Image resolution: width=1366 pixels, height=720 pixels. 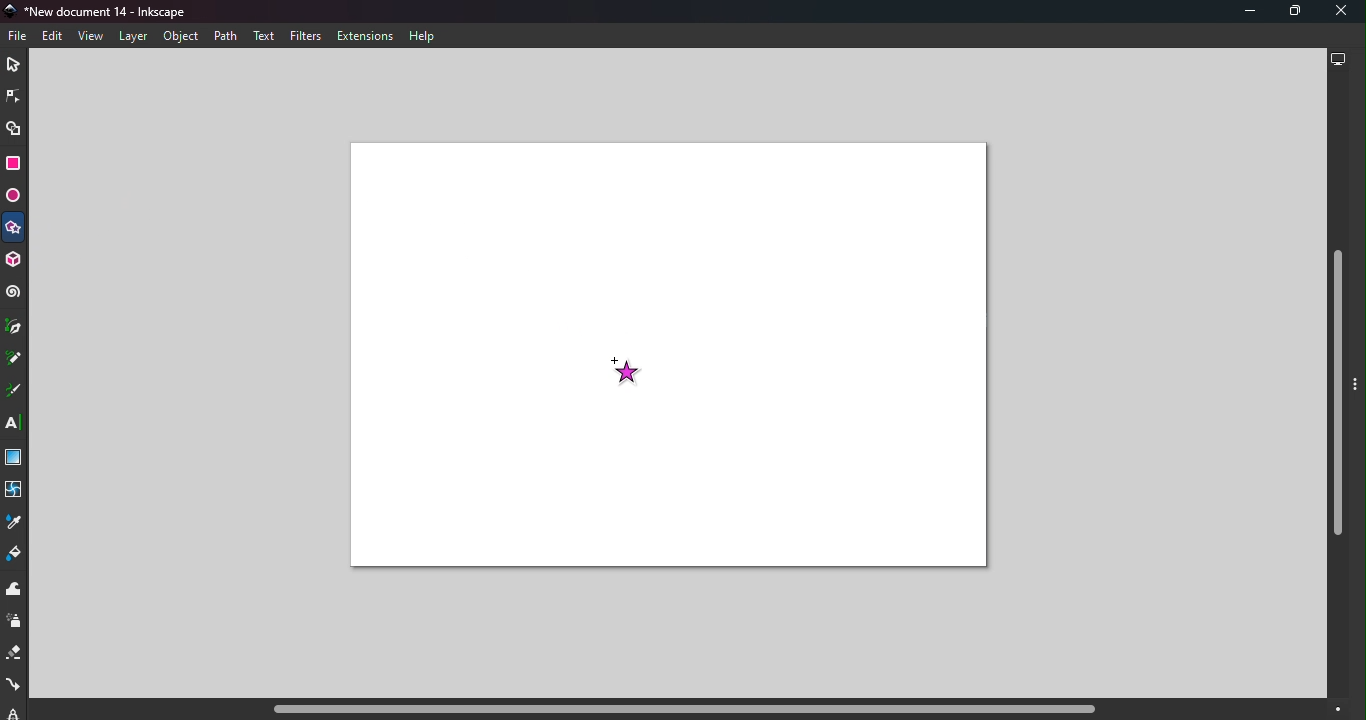 What do you see at coordinates (17, 590) in the screenshot?
I see `Tweak tool` at bounding box center [17, 590].